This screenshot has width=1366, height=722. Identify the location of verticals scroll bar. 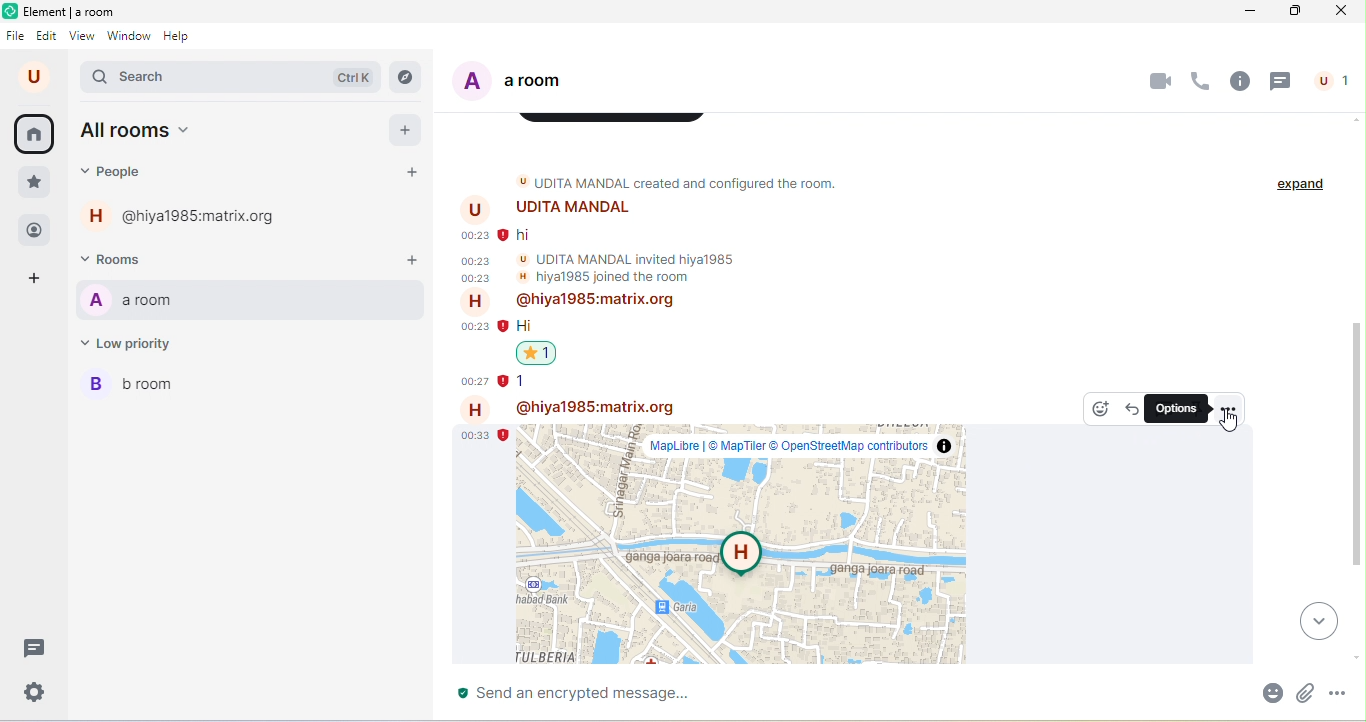
(1357, 450).